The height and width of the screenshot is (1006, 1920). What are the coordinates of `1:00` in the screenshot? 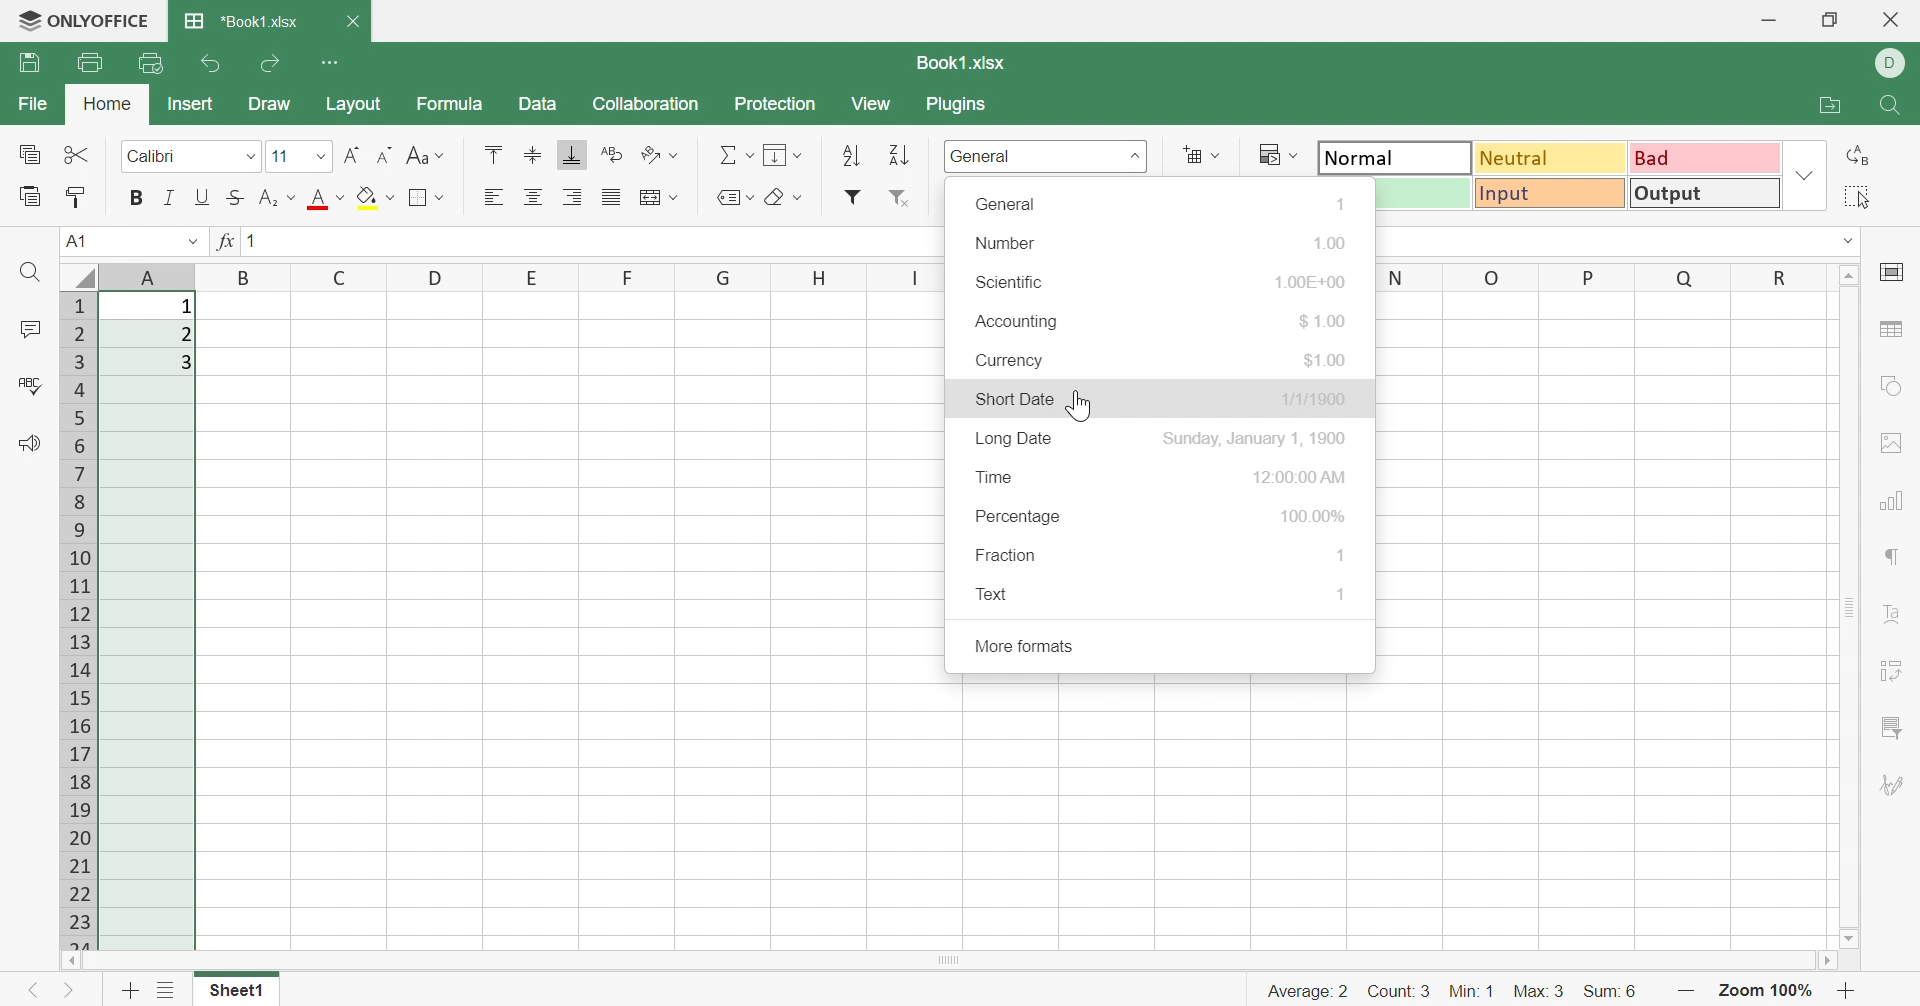 It's located at (1330, 240).